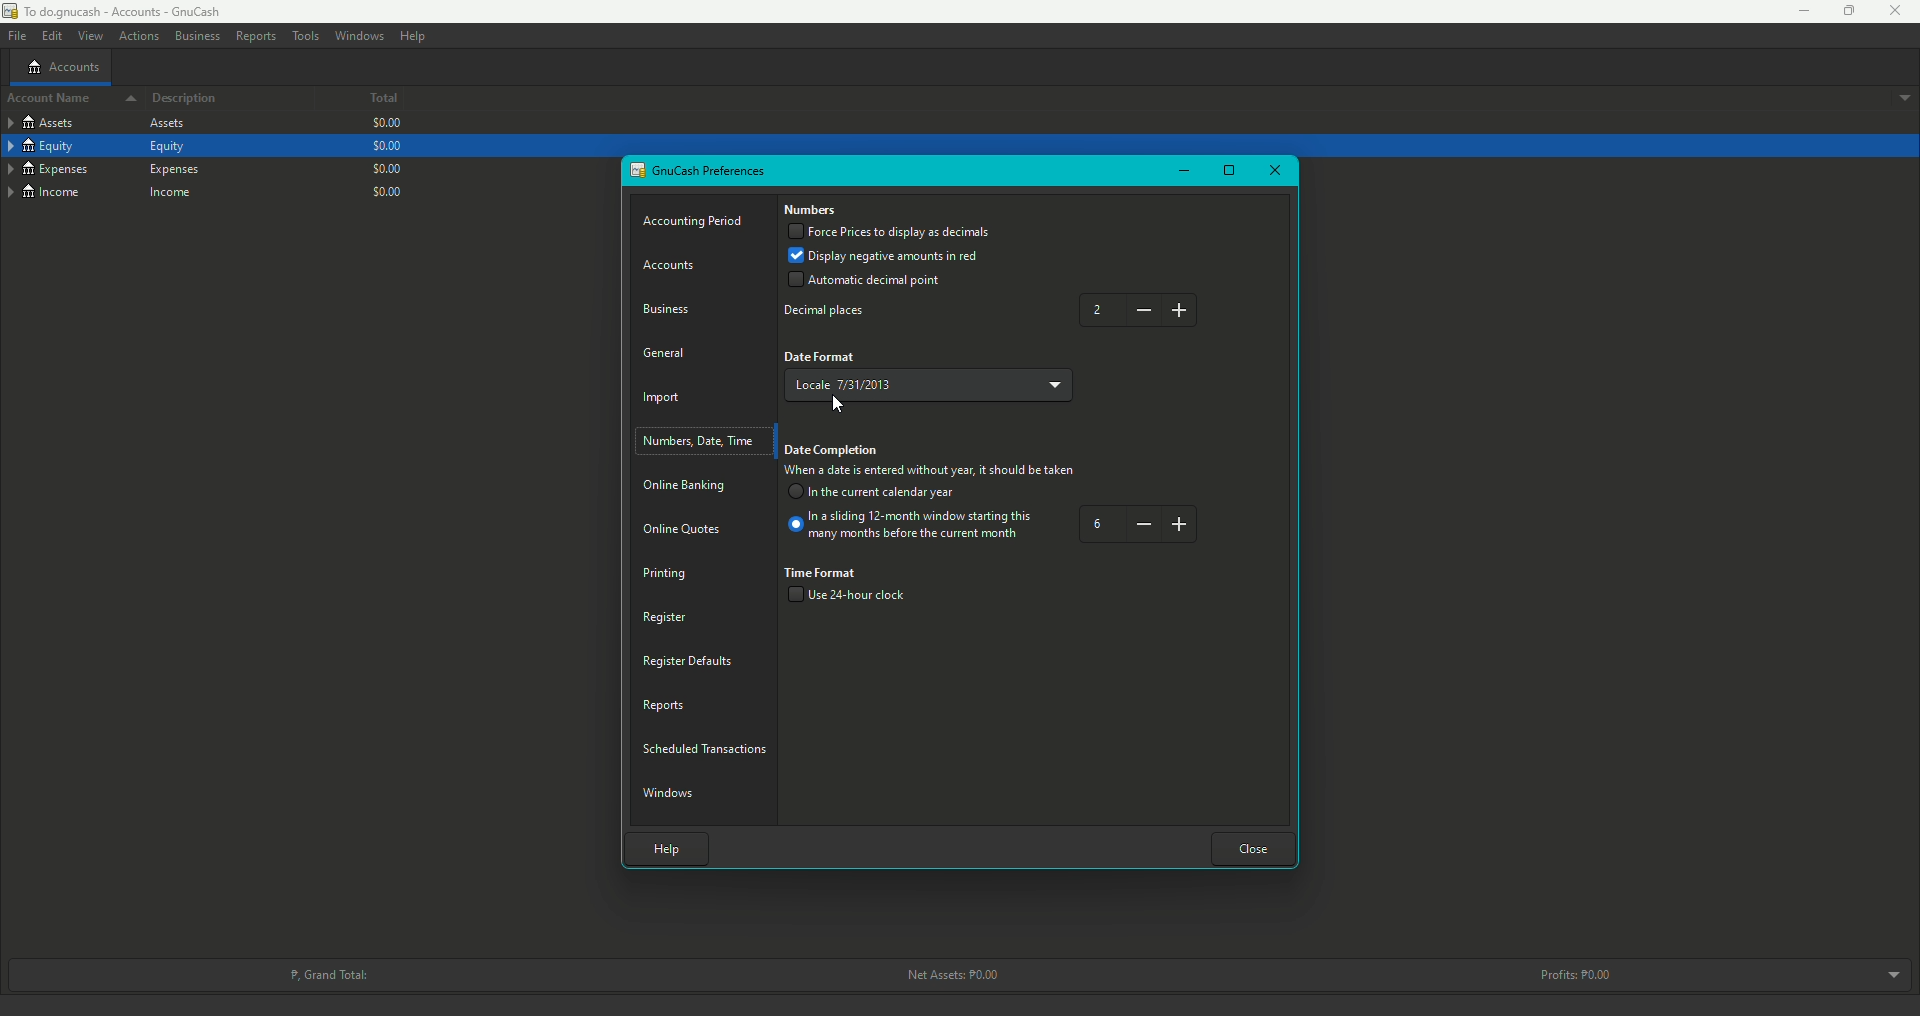 The height and width of the screenshot is (1016, 1920). I want to click on Edit, so click(50, 35).